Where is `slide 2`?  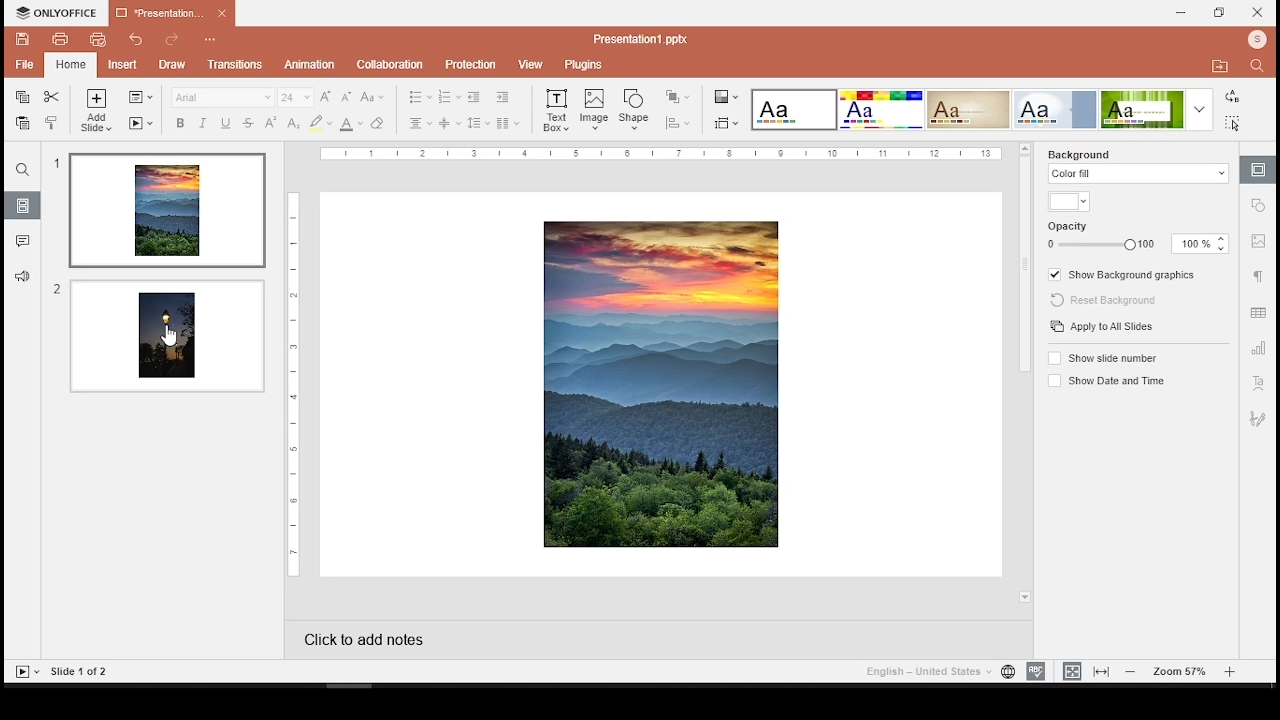 slide 2 is located at coordinates (165, 334).